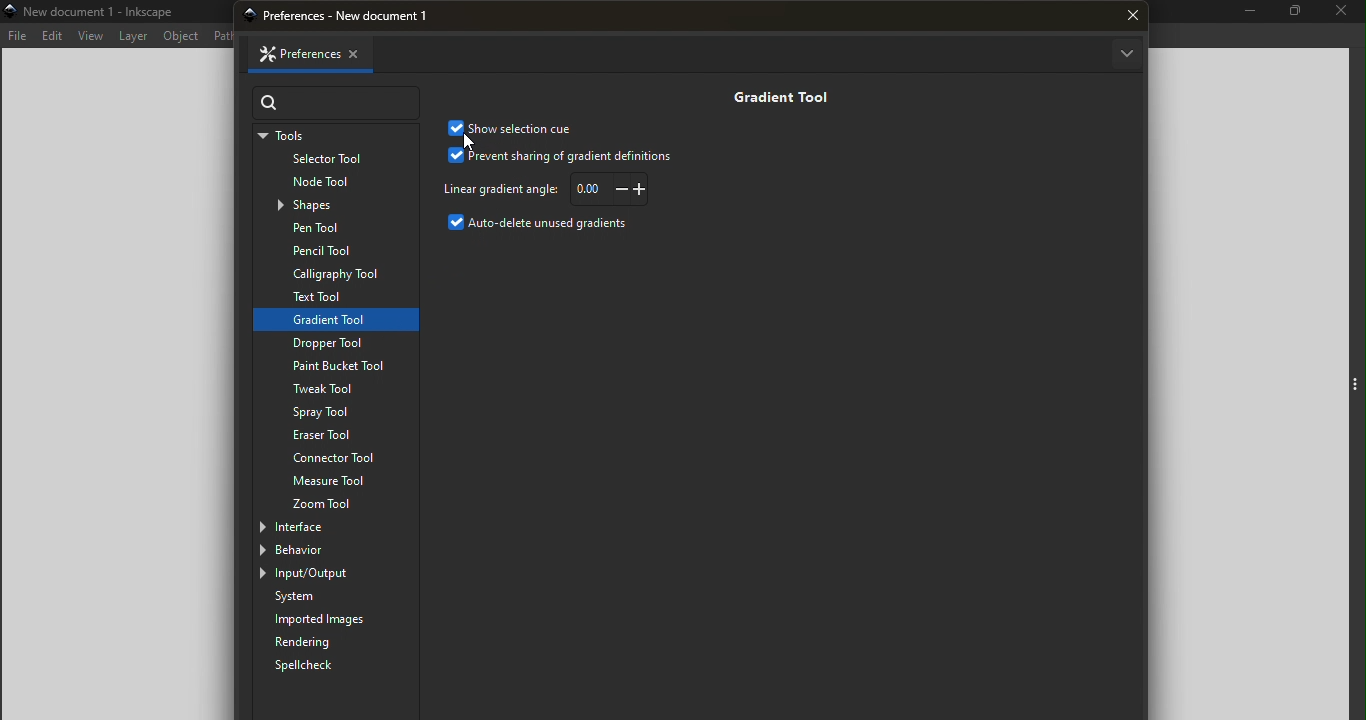 This screenshot has height=720, width=1366. Describe the element at coordinates (1133, 16) in the screenshot. I see `close` at that location.